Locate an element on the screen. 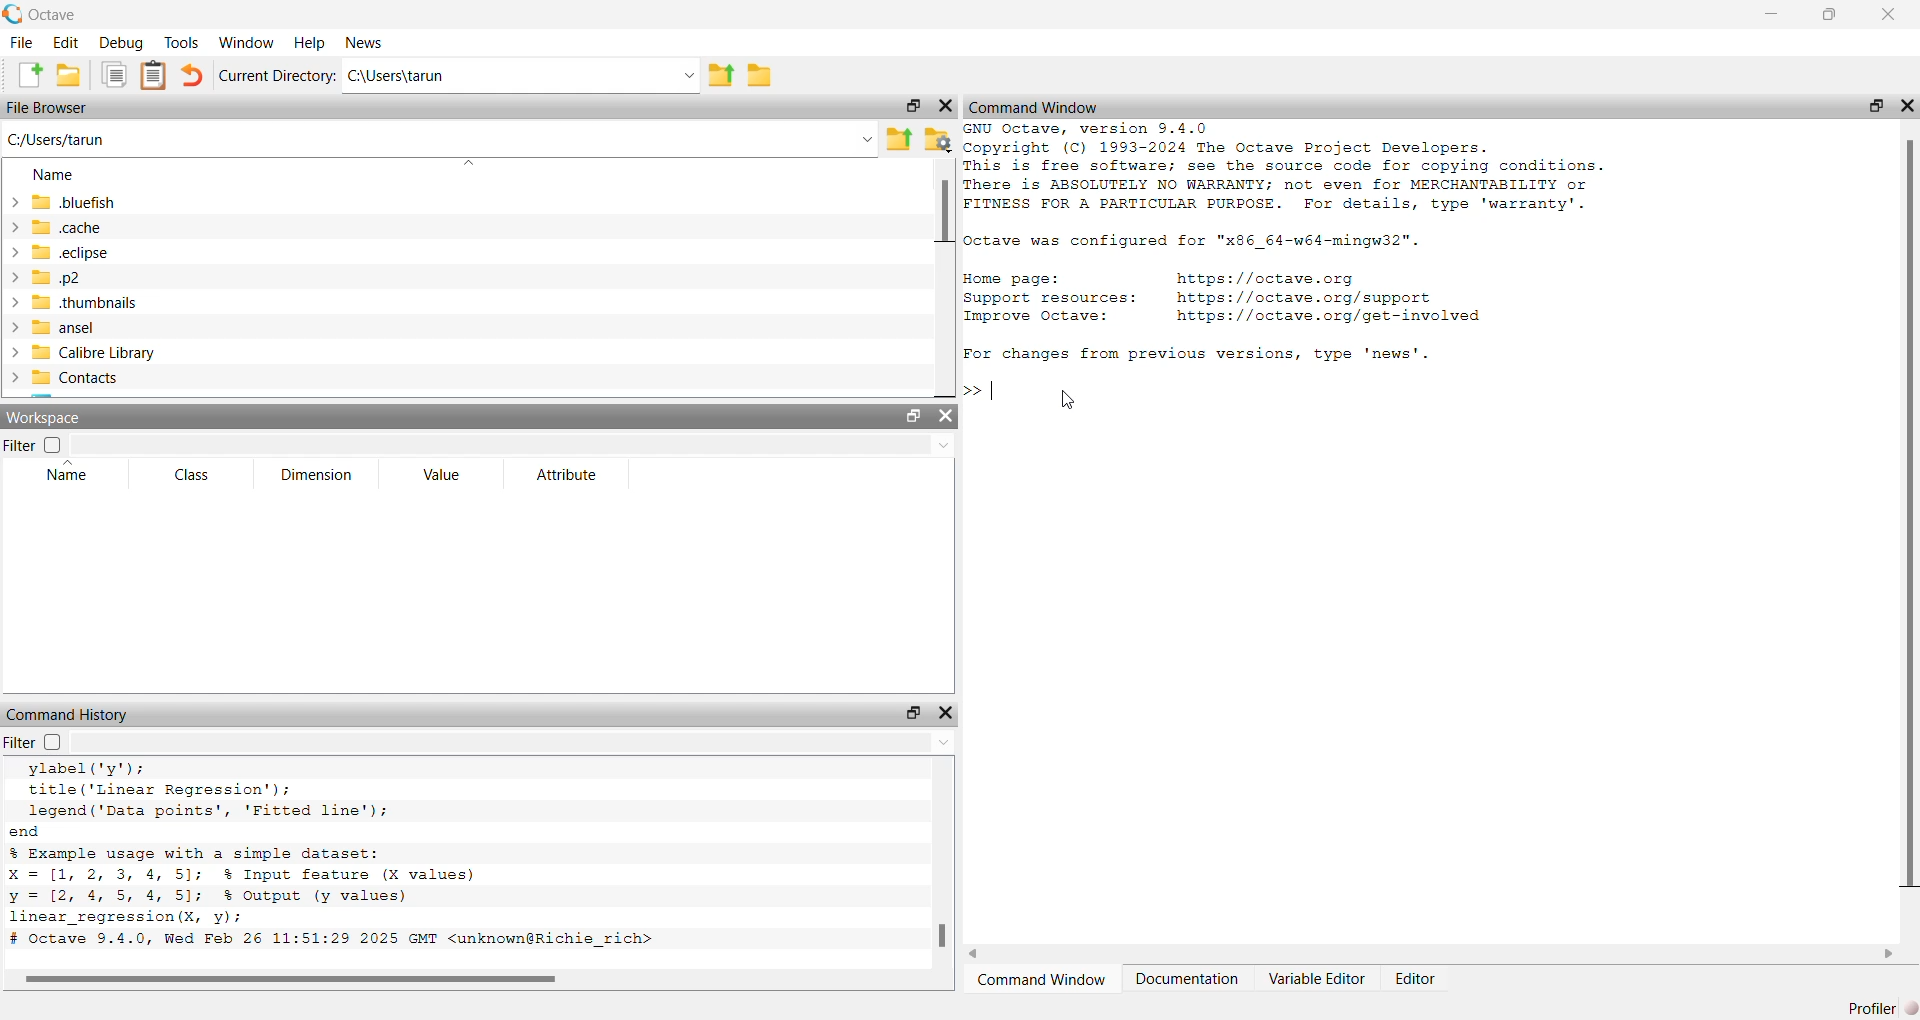  ansel is located at coordinates (178, 330).